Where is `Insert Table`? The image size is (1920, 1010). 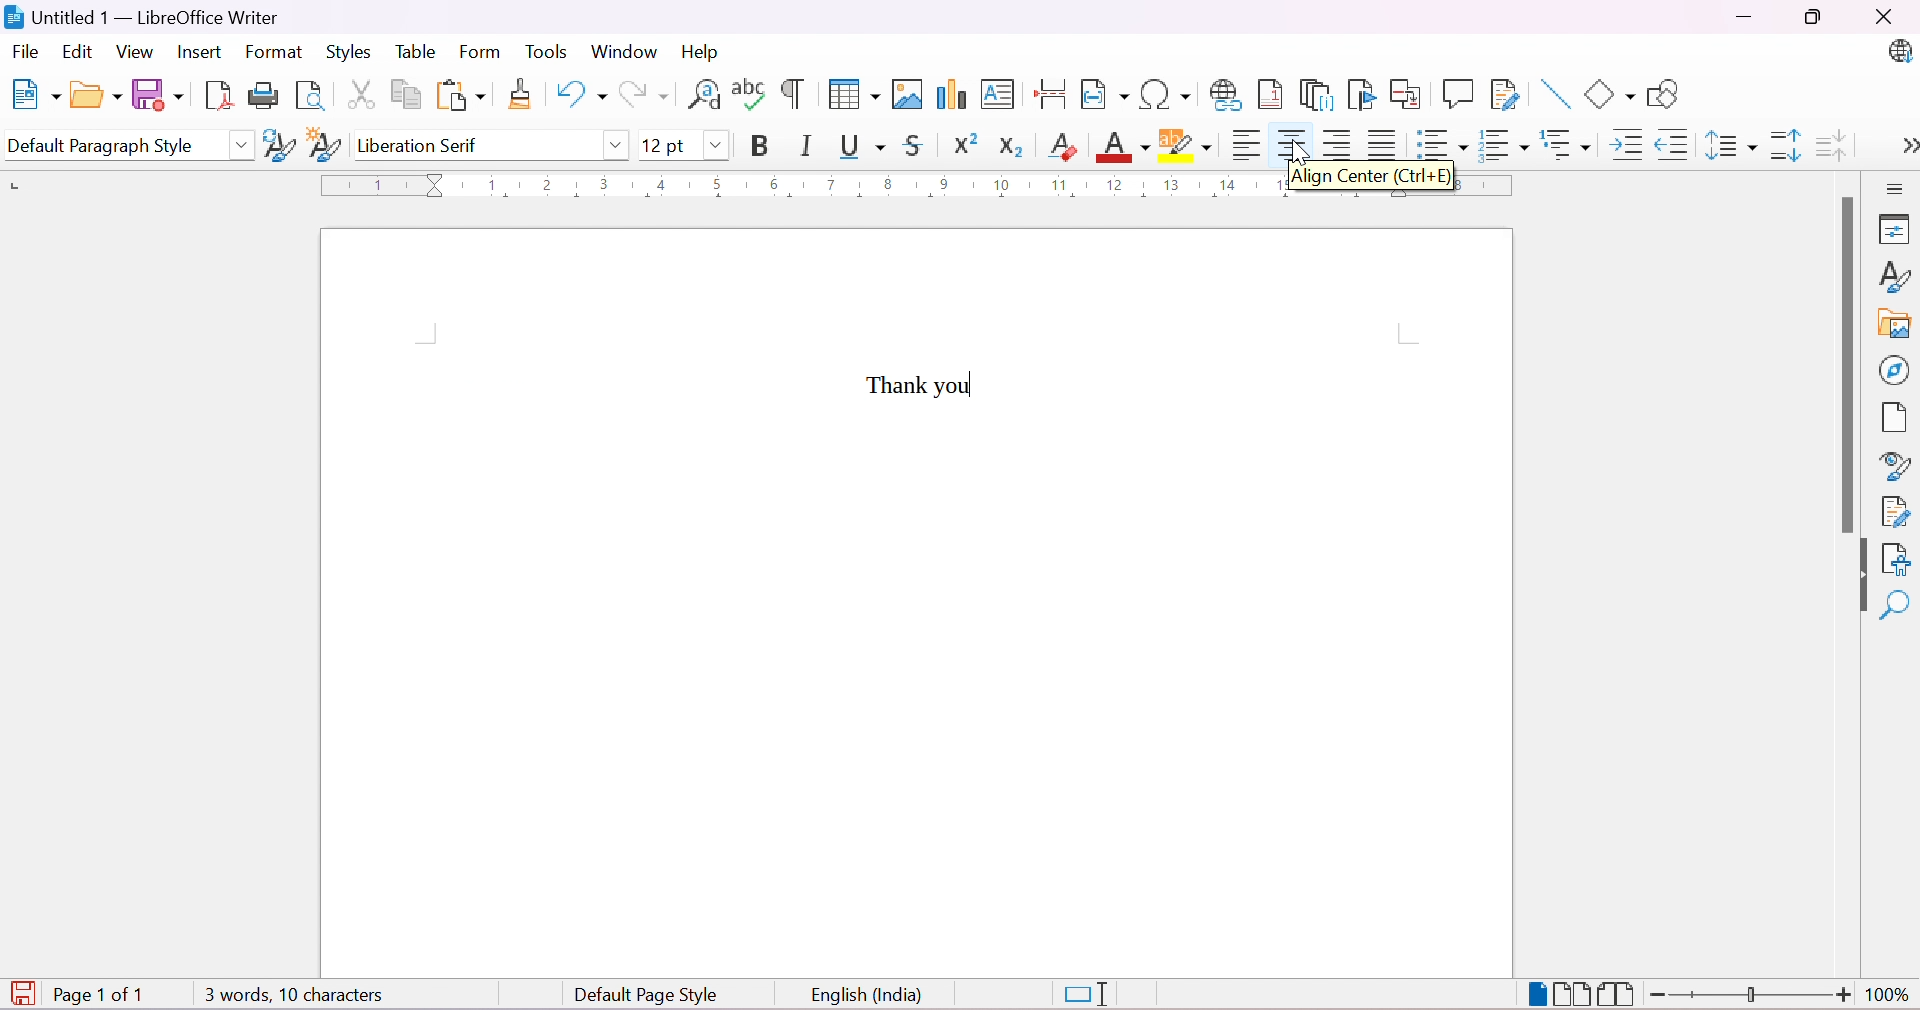
Insert Table is located at coordinates (905, 93).